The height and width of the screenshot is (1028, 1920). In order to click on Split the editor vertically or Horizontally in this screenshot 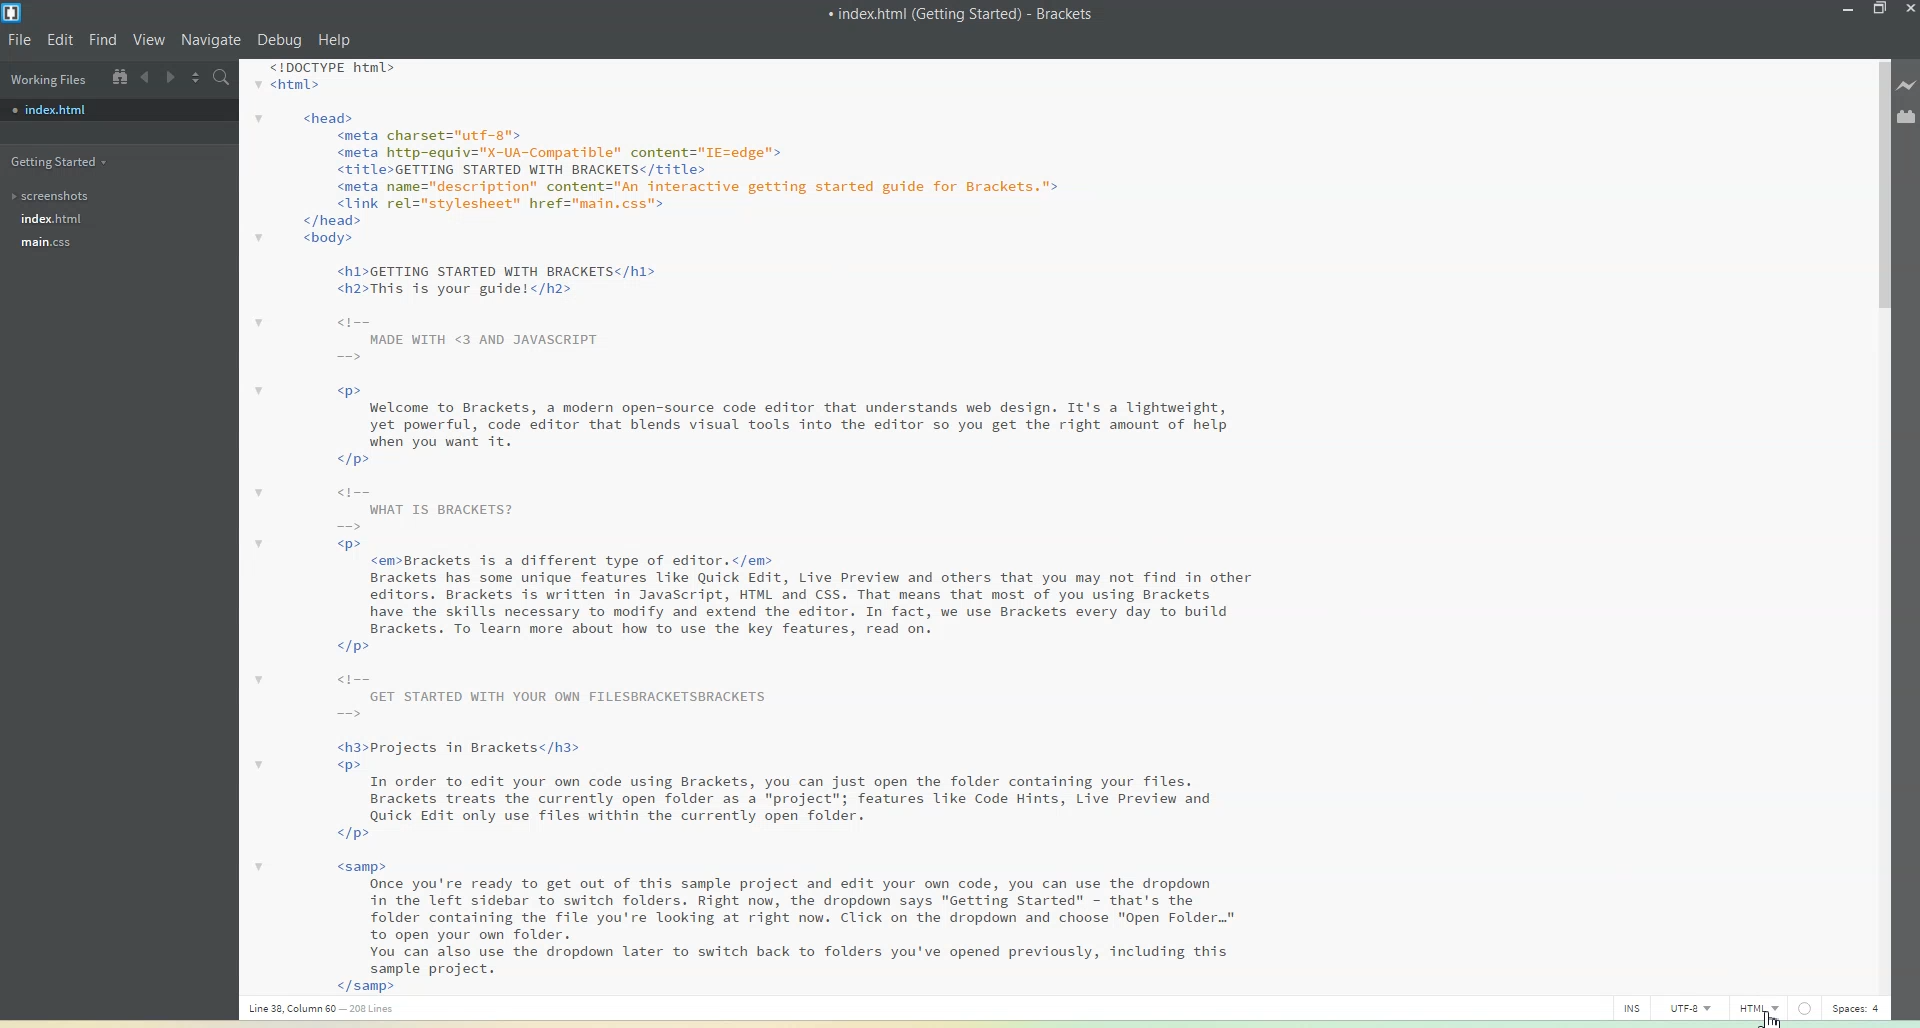, I will do `click(196, 76)`.